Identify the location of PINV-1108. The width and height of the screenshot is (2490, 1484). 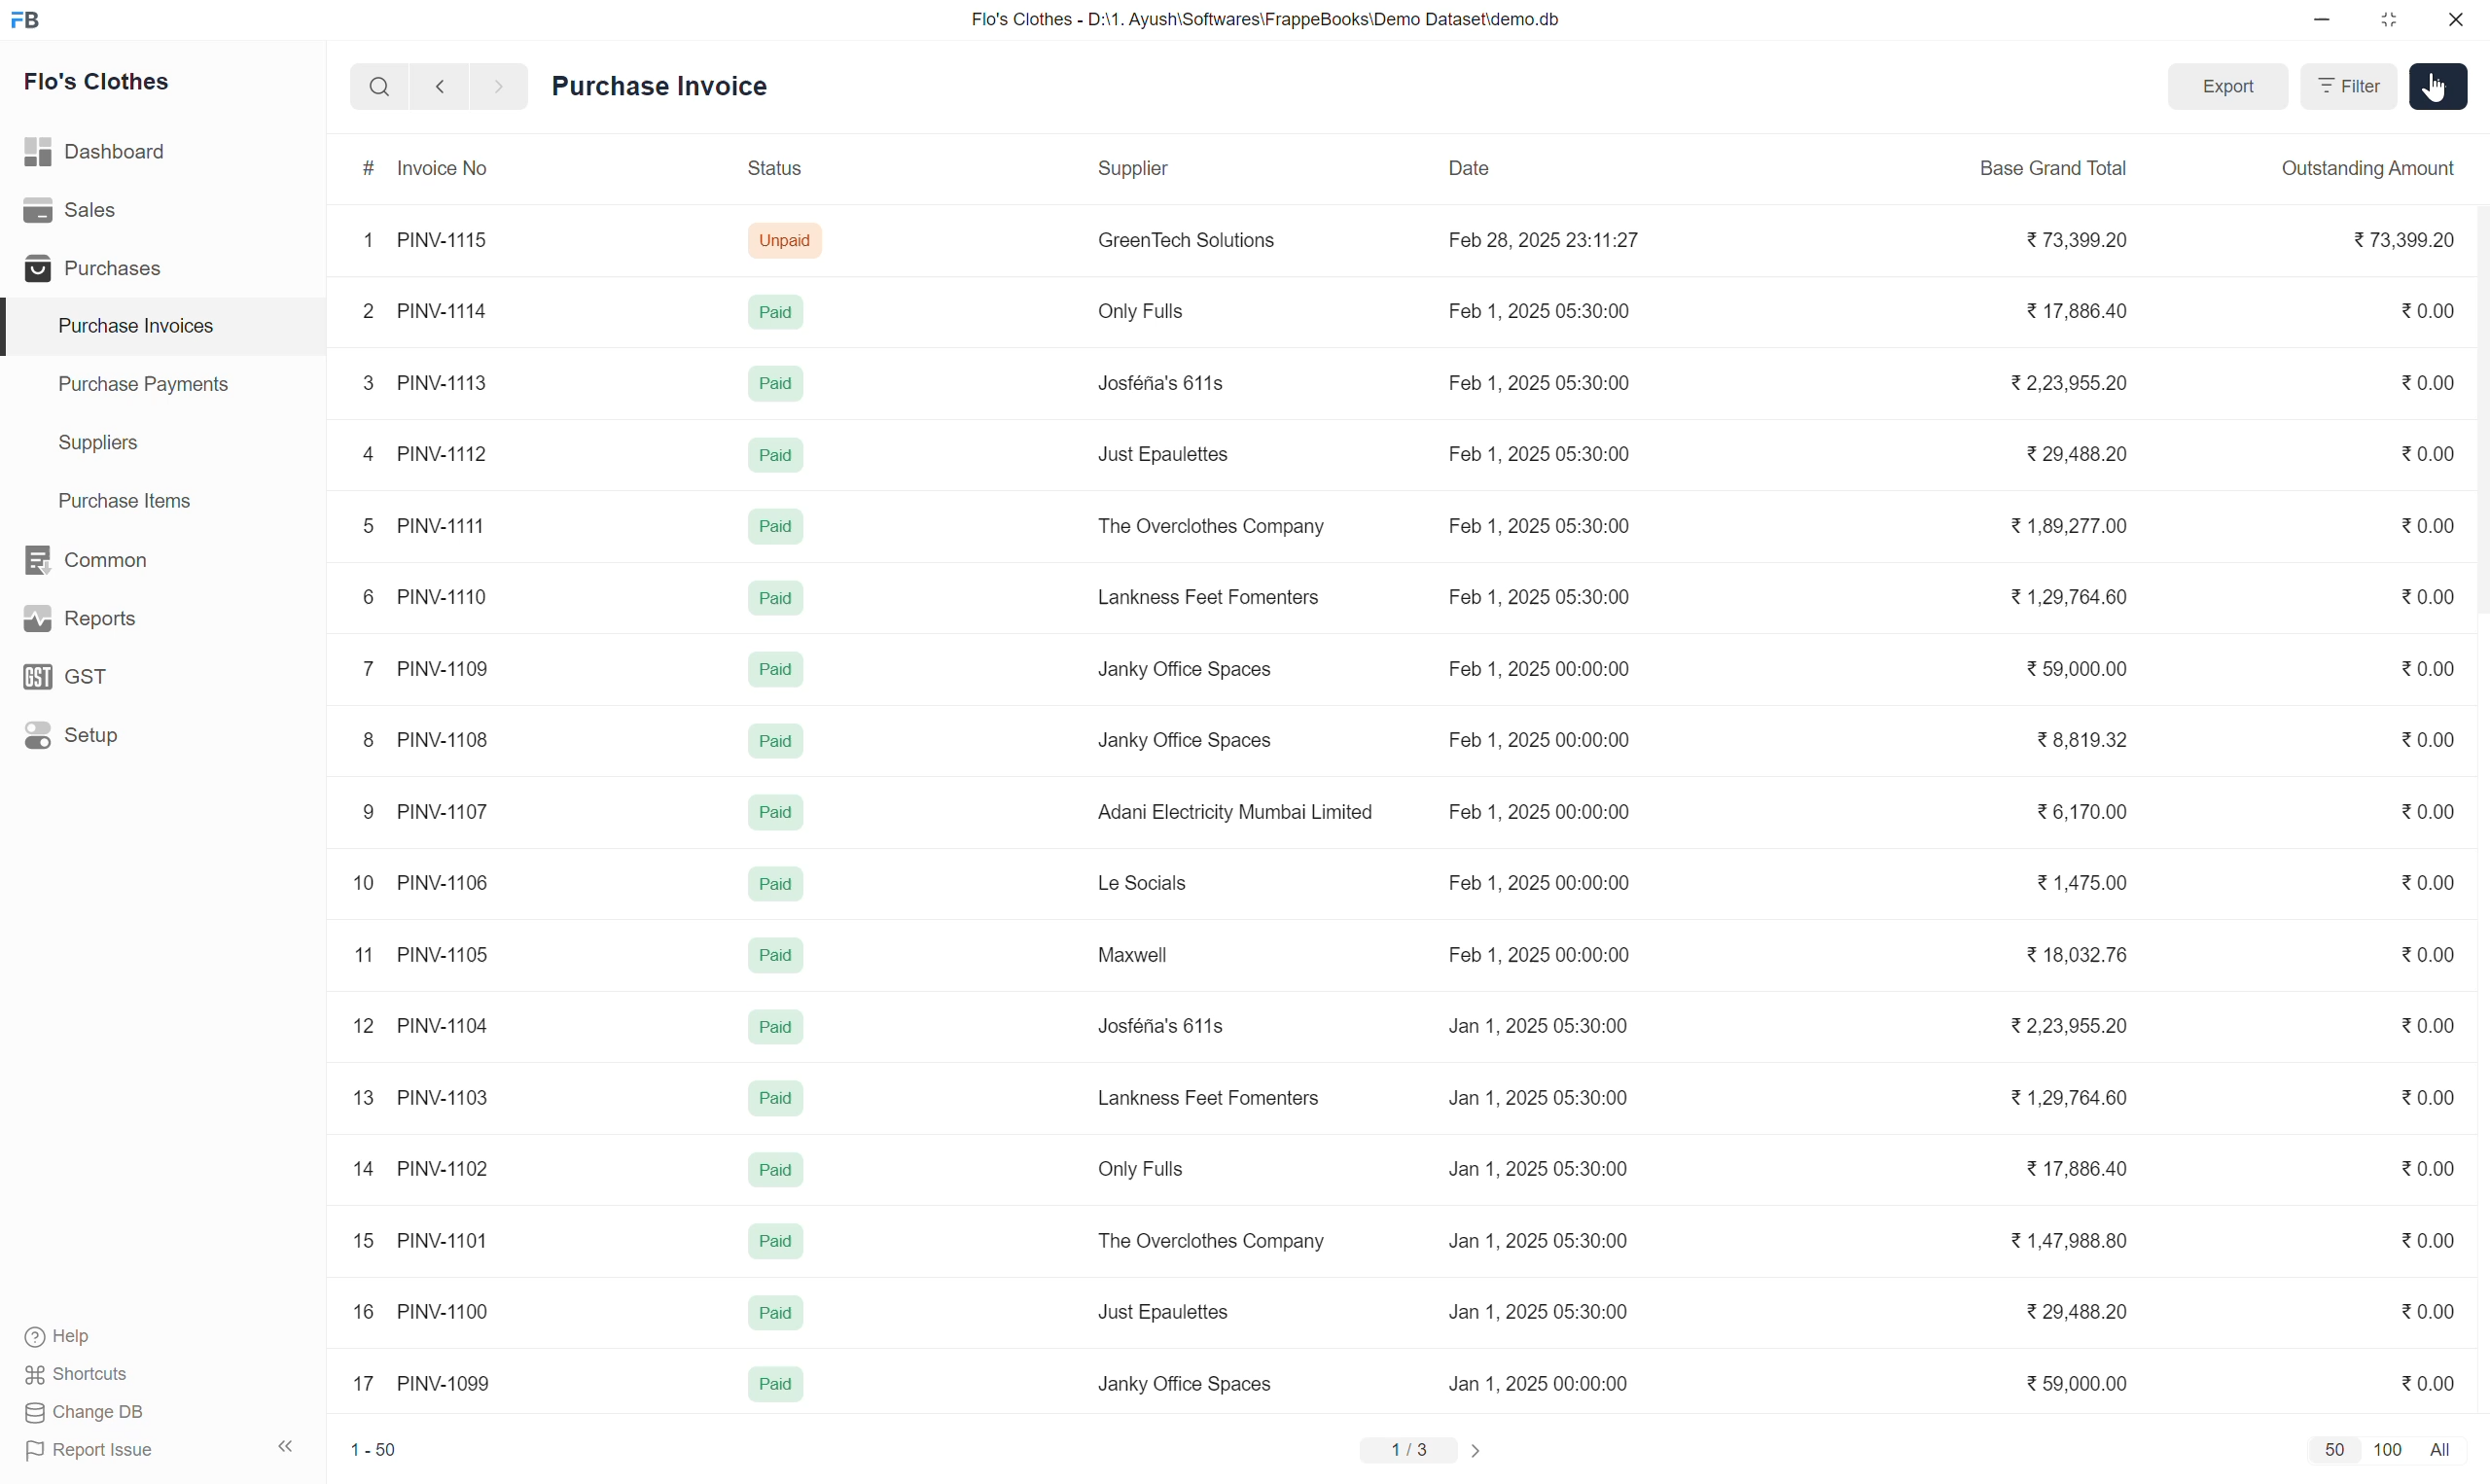
(442, 739).